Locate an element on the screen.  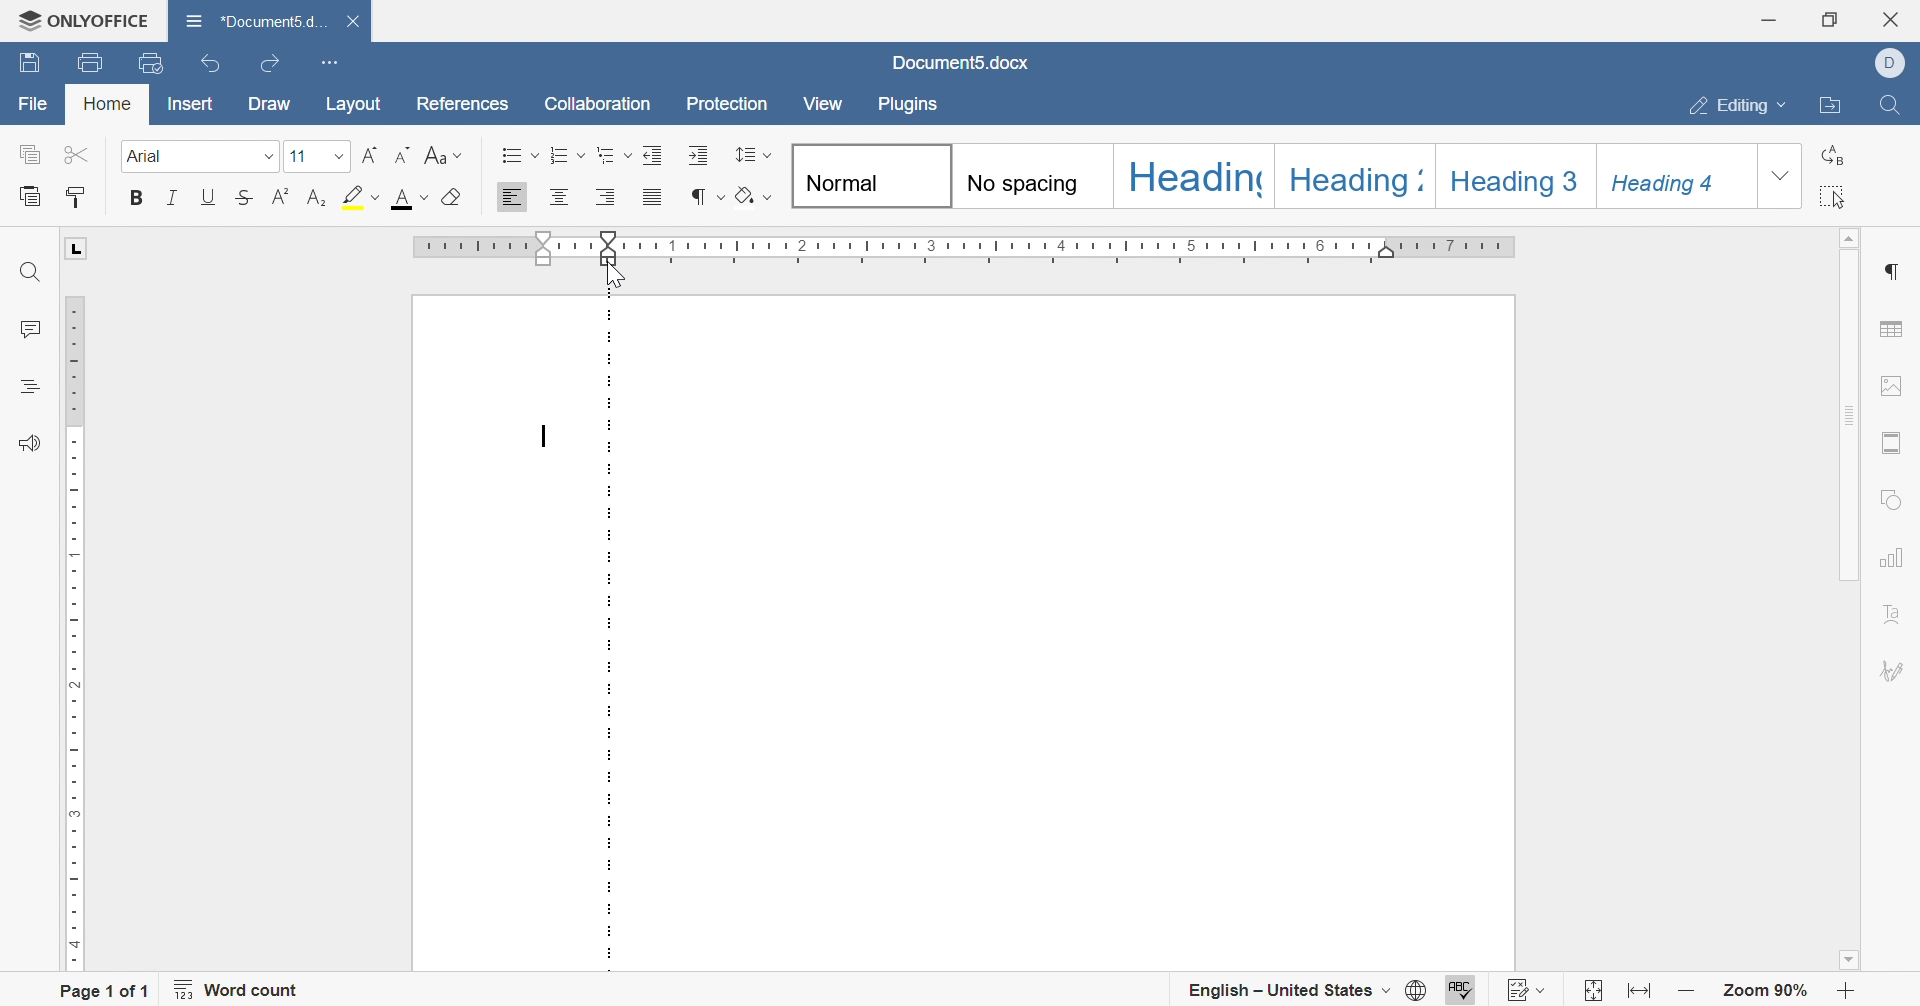
types of headings is located at coordinates (1273, 177).